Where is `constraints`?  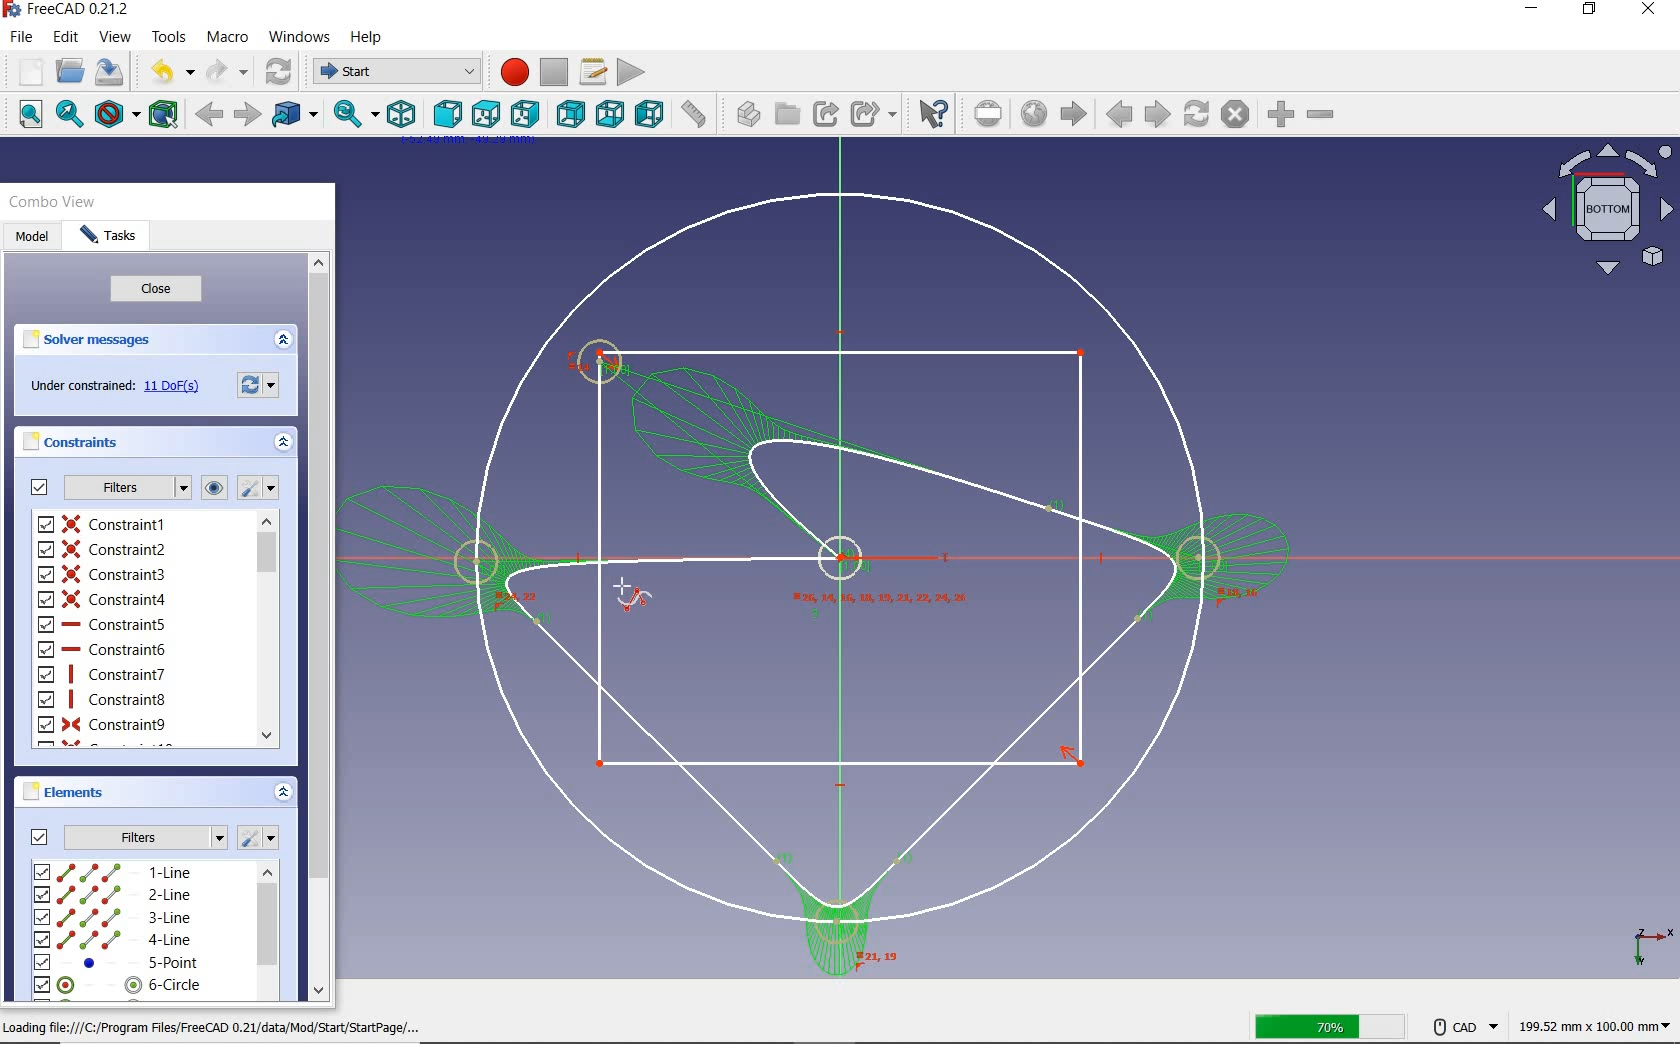
constraints is located at coordinates (74, 442).